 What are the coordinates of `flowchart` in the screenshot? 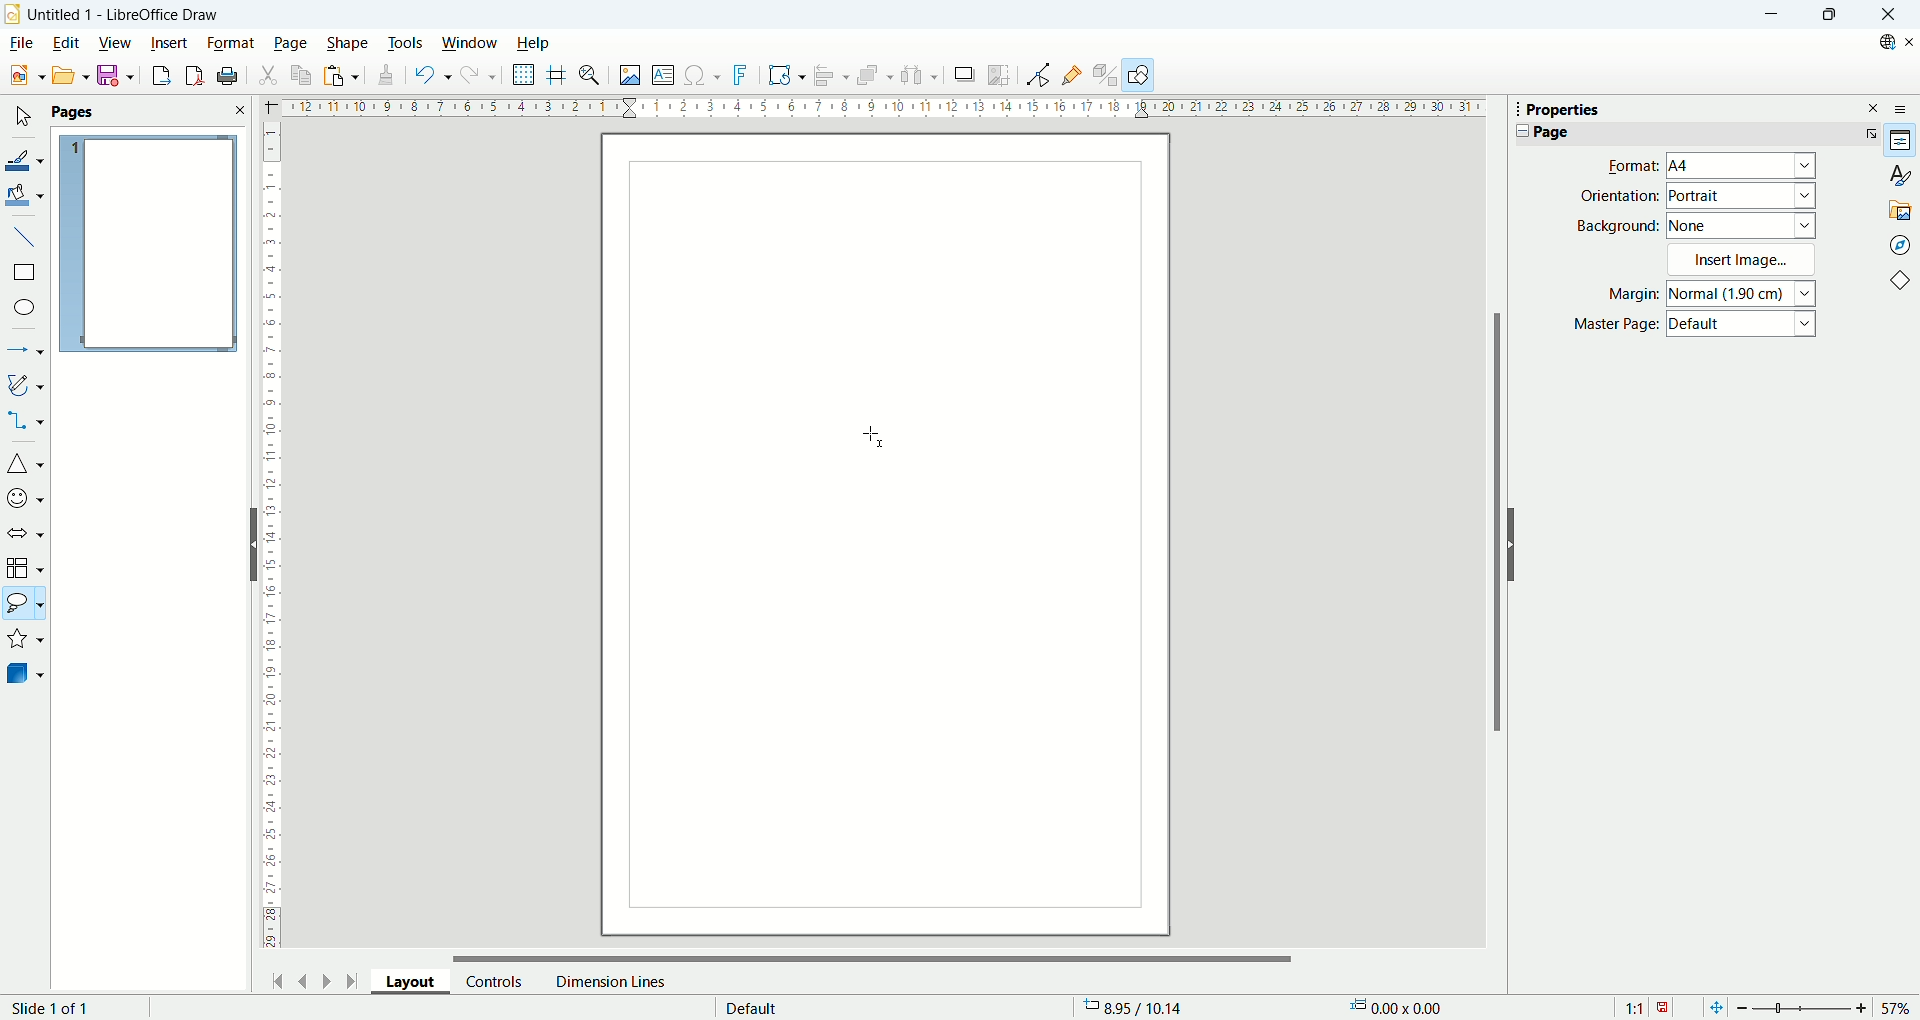 It's located at (25, 568).